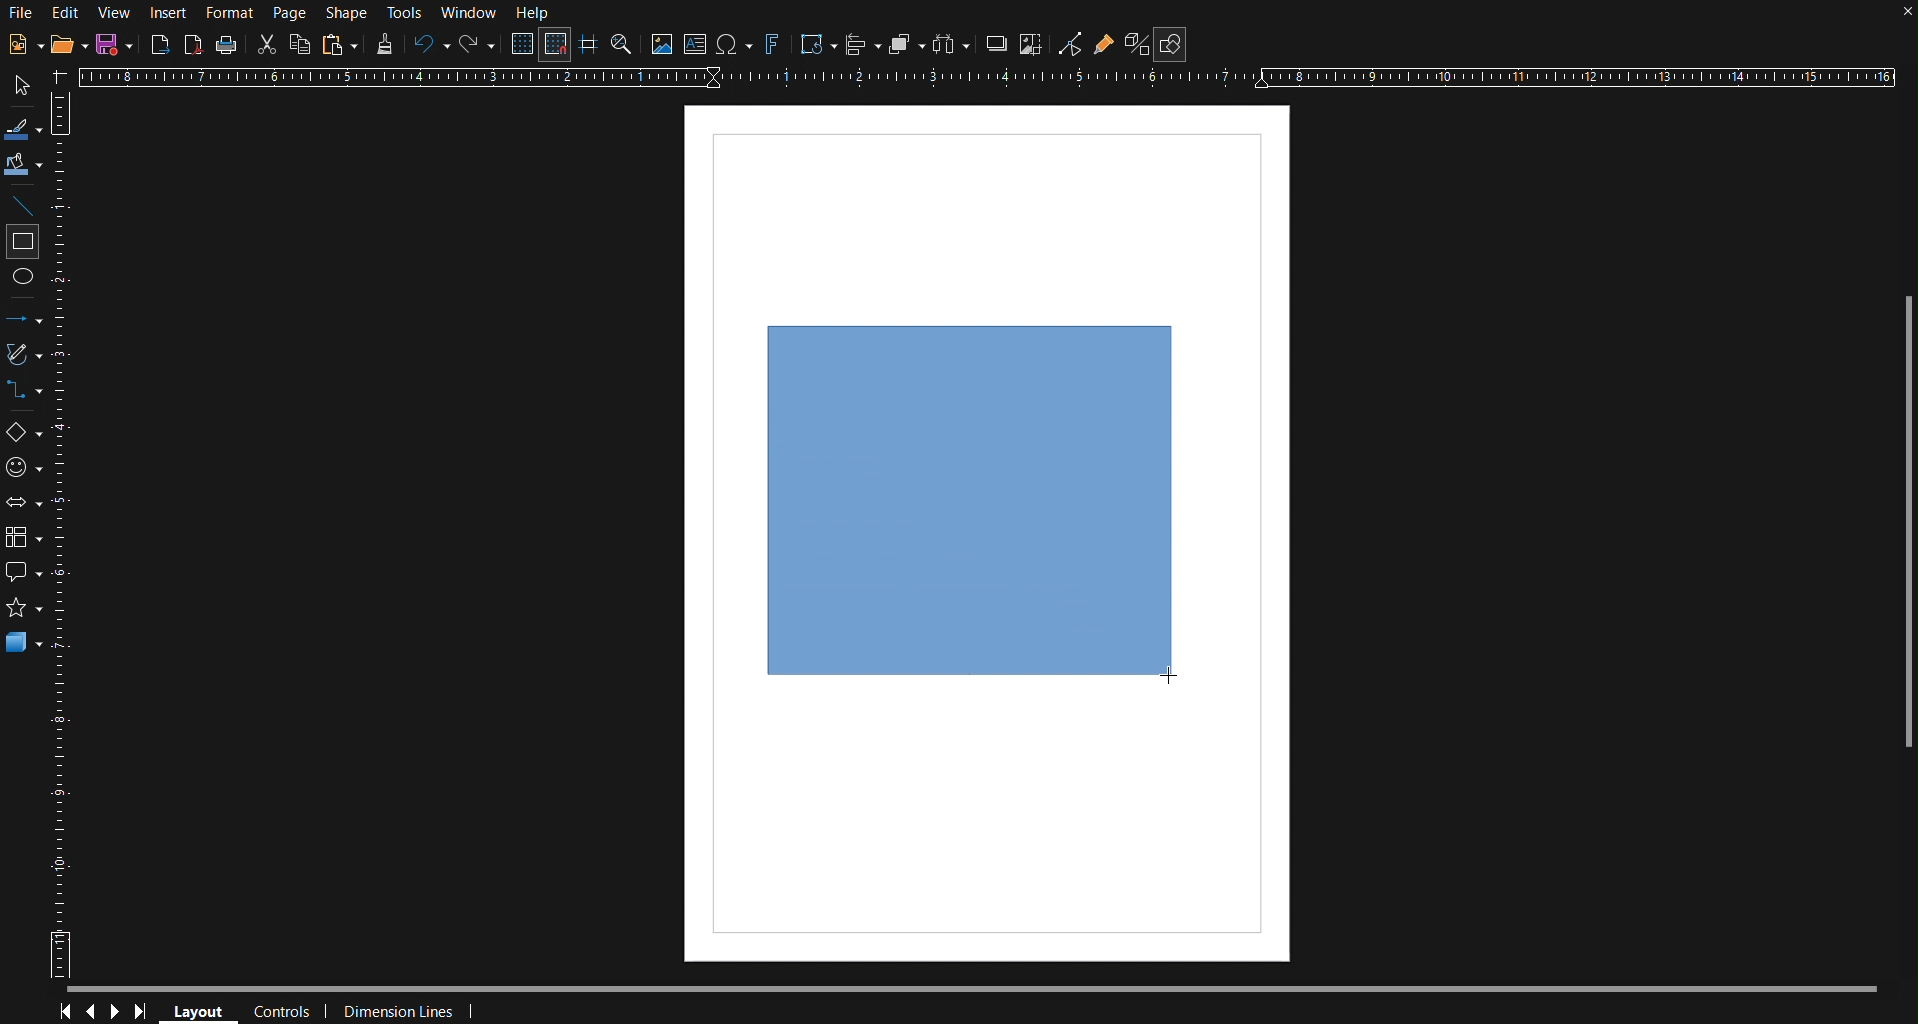 The width and height of the screenshot is (1918, 1024). Describe the element at coordinates (24, 607) in the screenshot. I see `Stars and Banners` at that location.